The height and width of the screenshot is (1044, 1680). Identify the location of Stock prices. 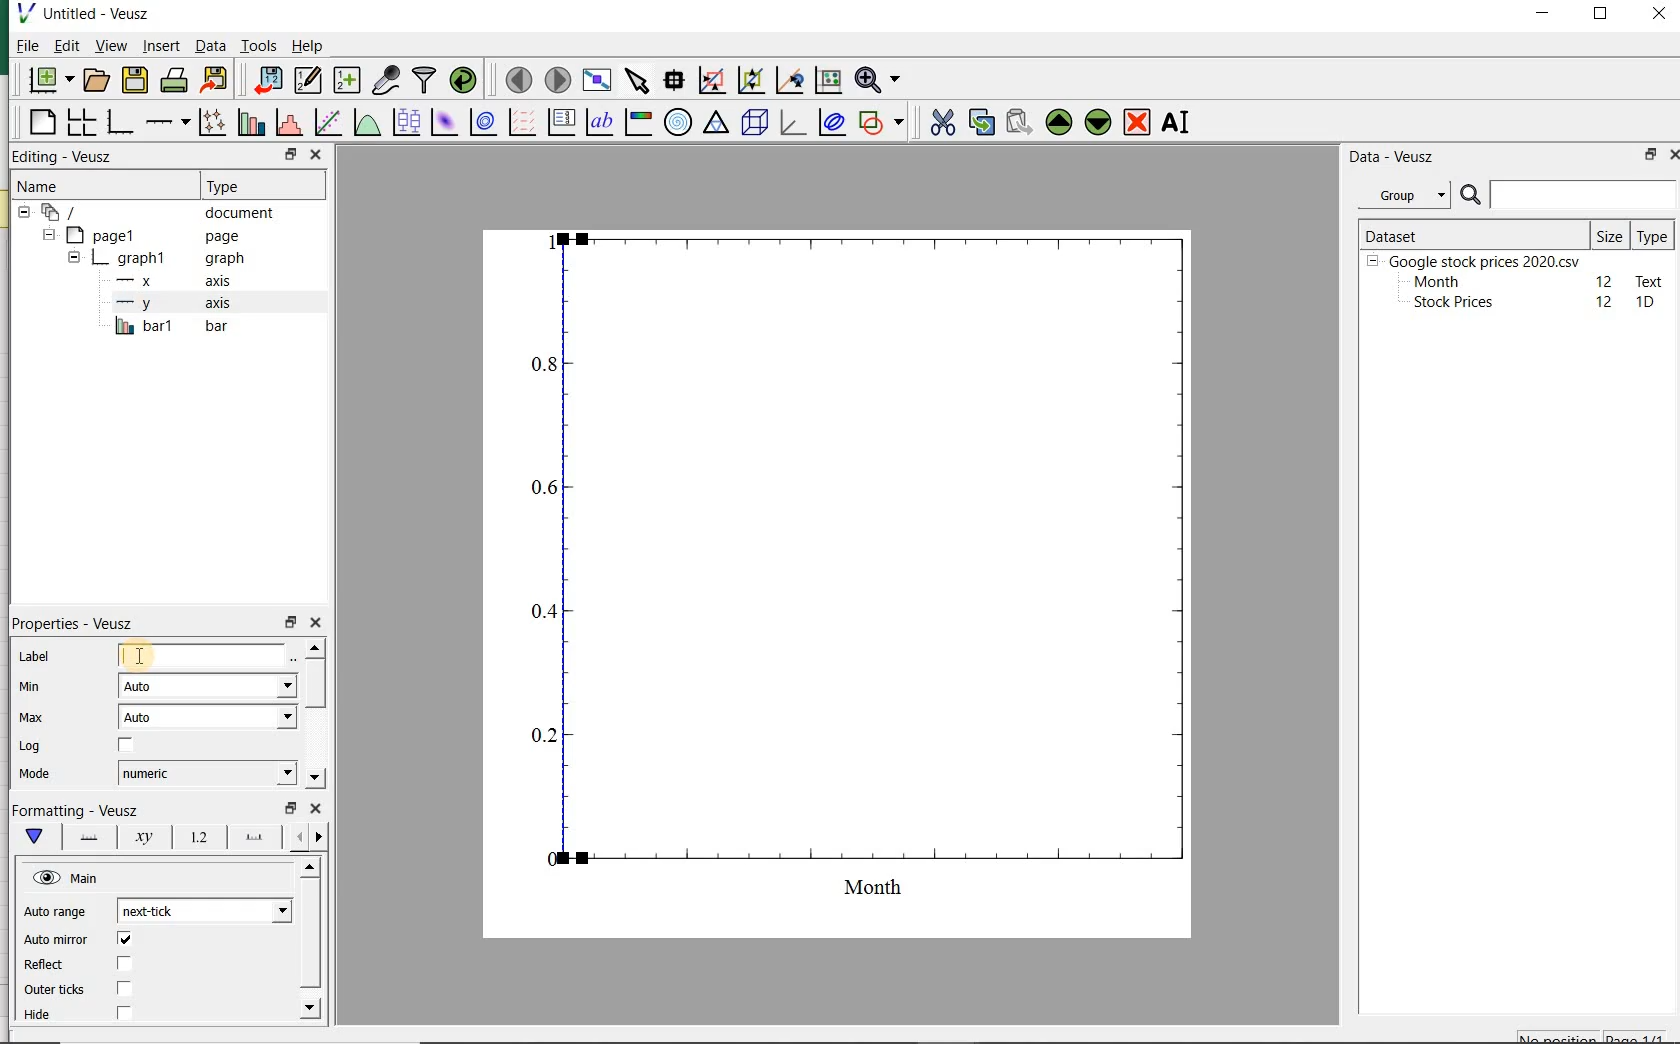
(1444, 303).